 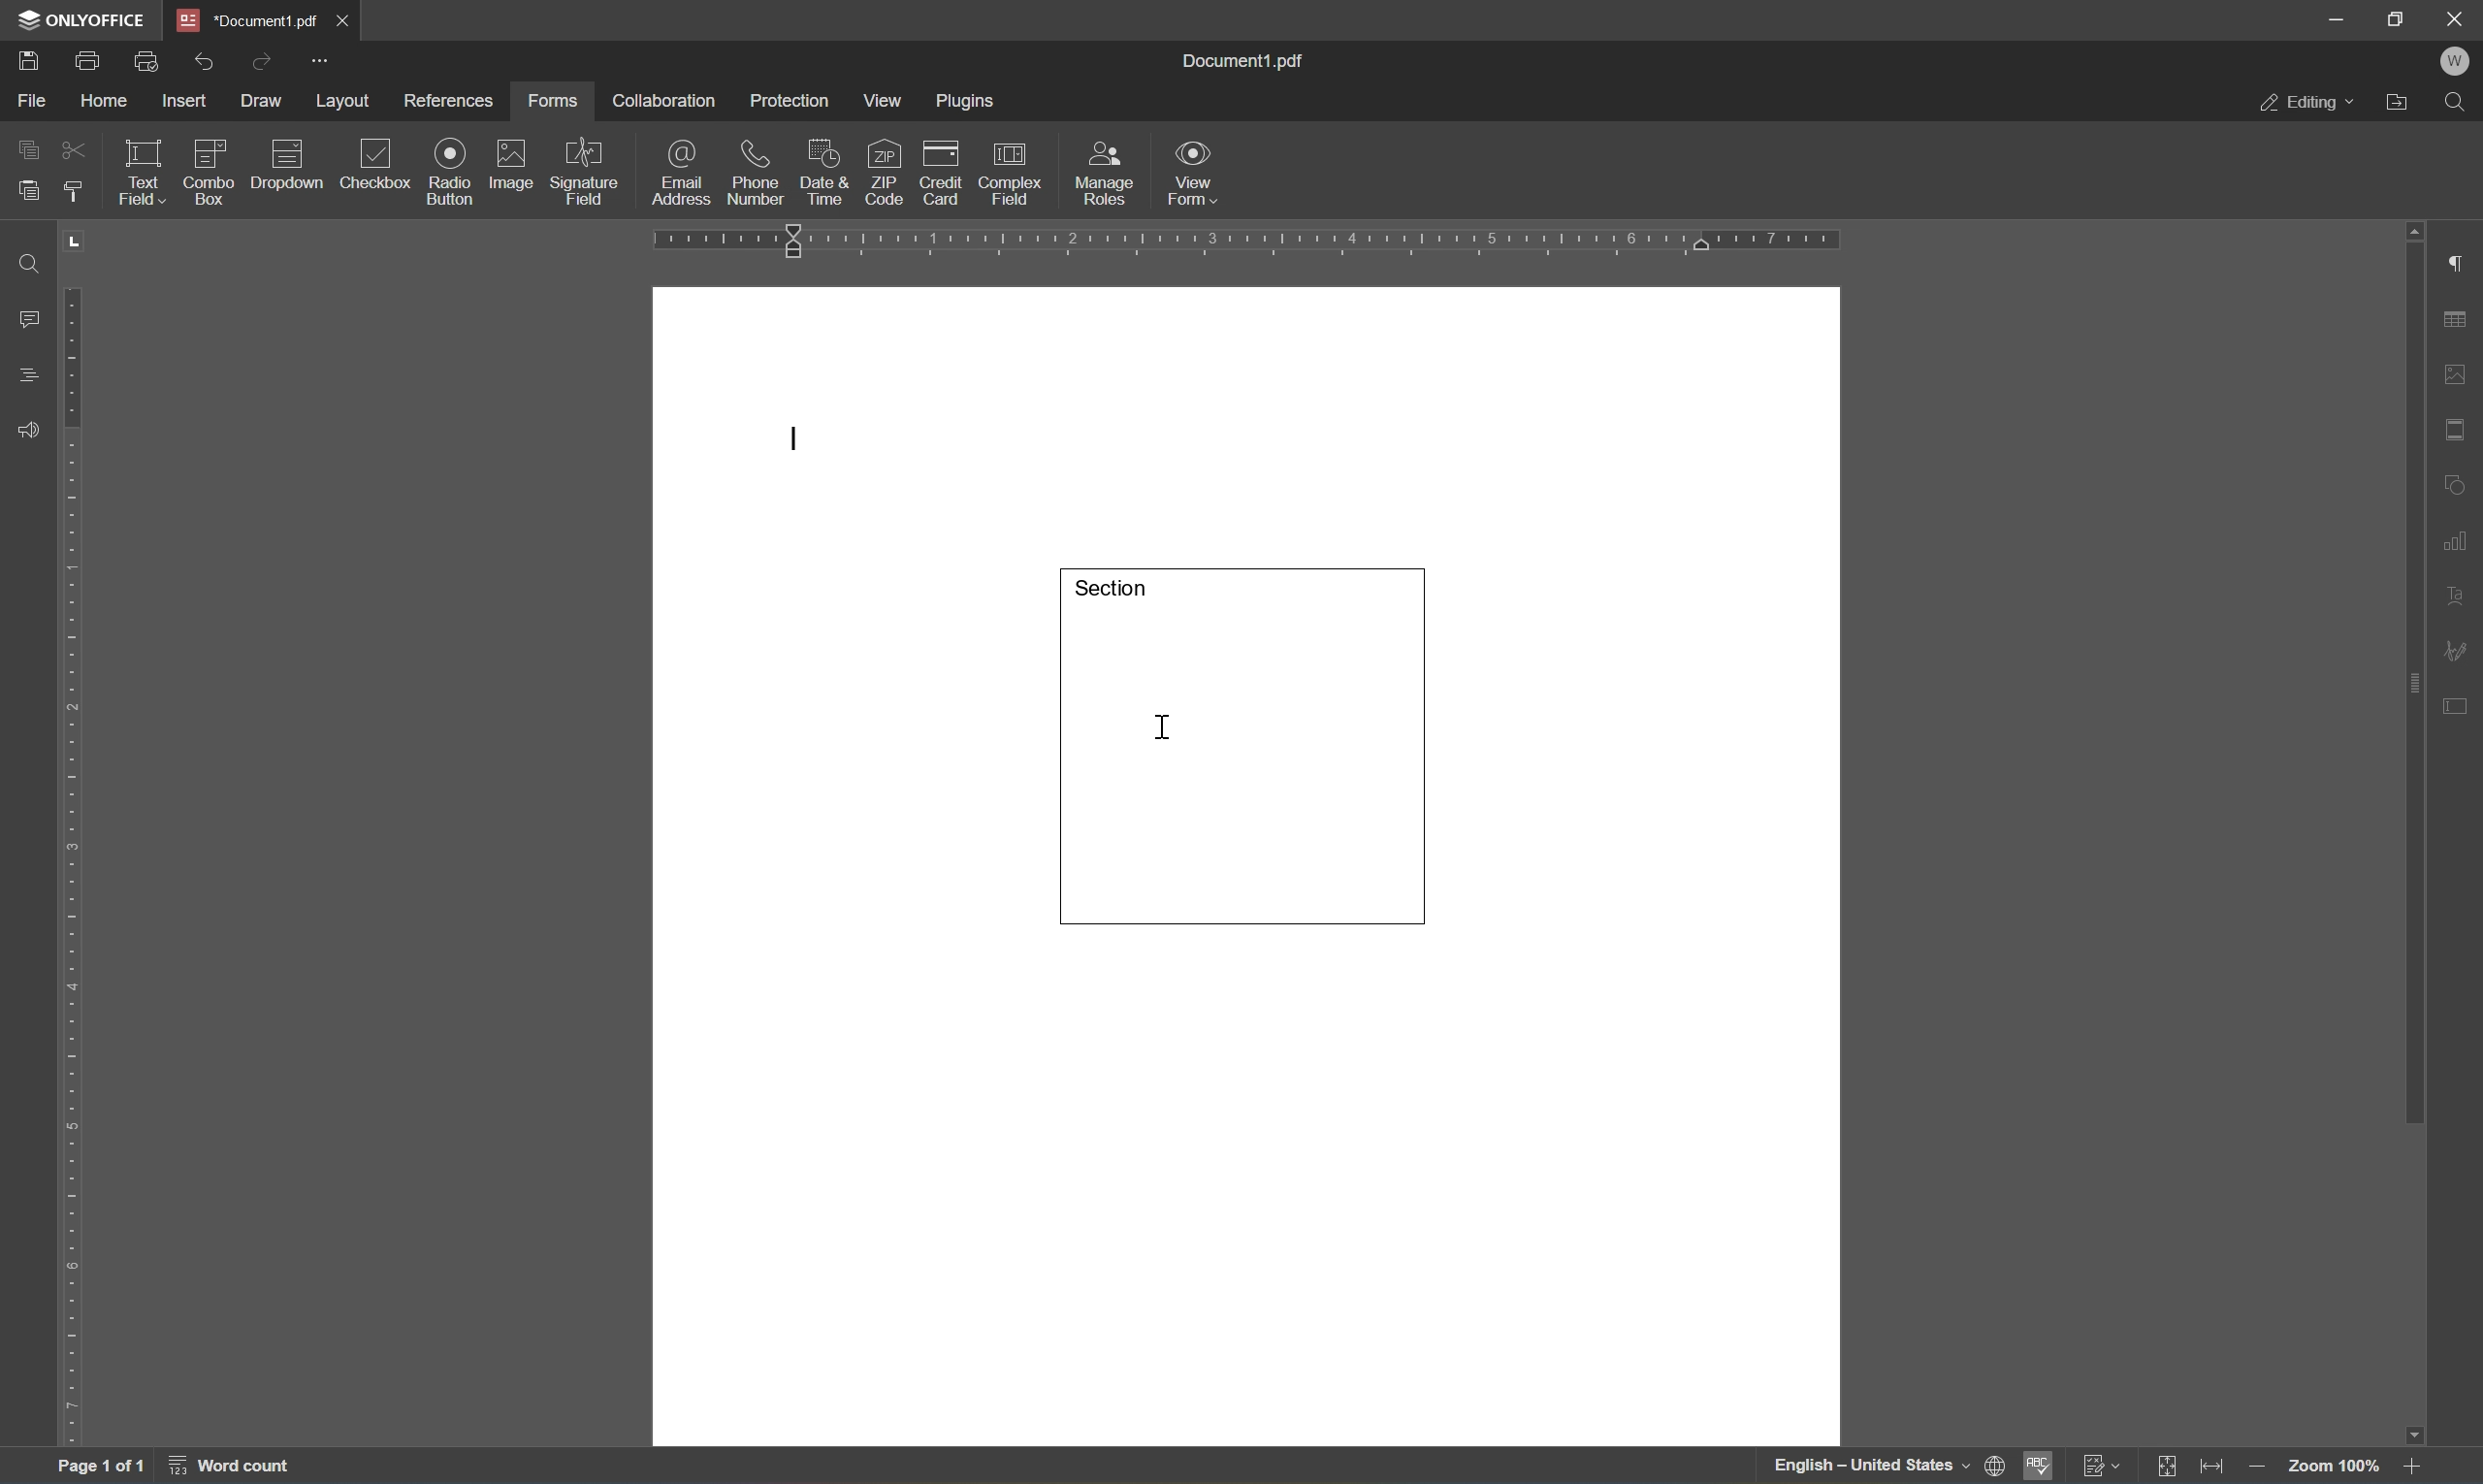 What do you see at coordinates (2402, 104) in the screenshot?
I see `Open file location` at bounding box center [2402, 104].